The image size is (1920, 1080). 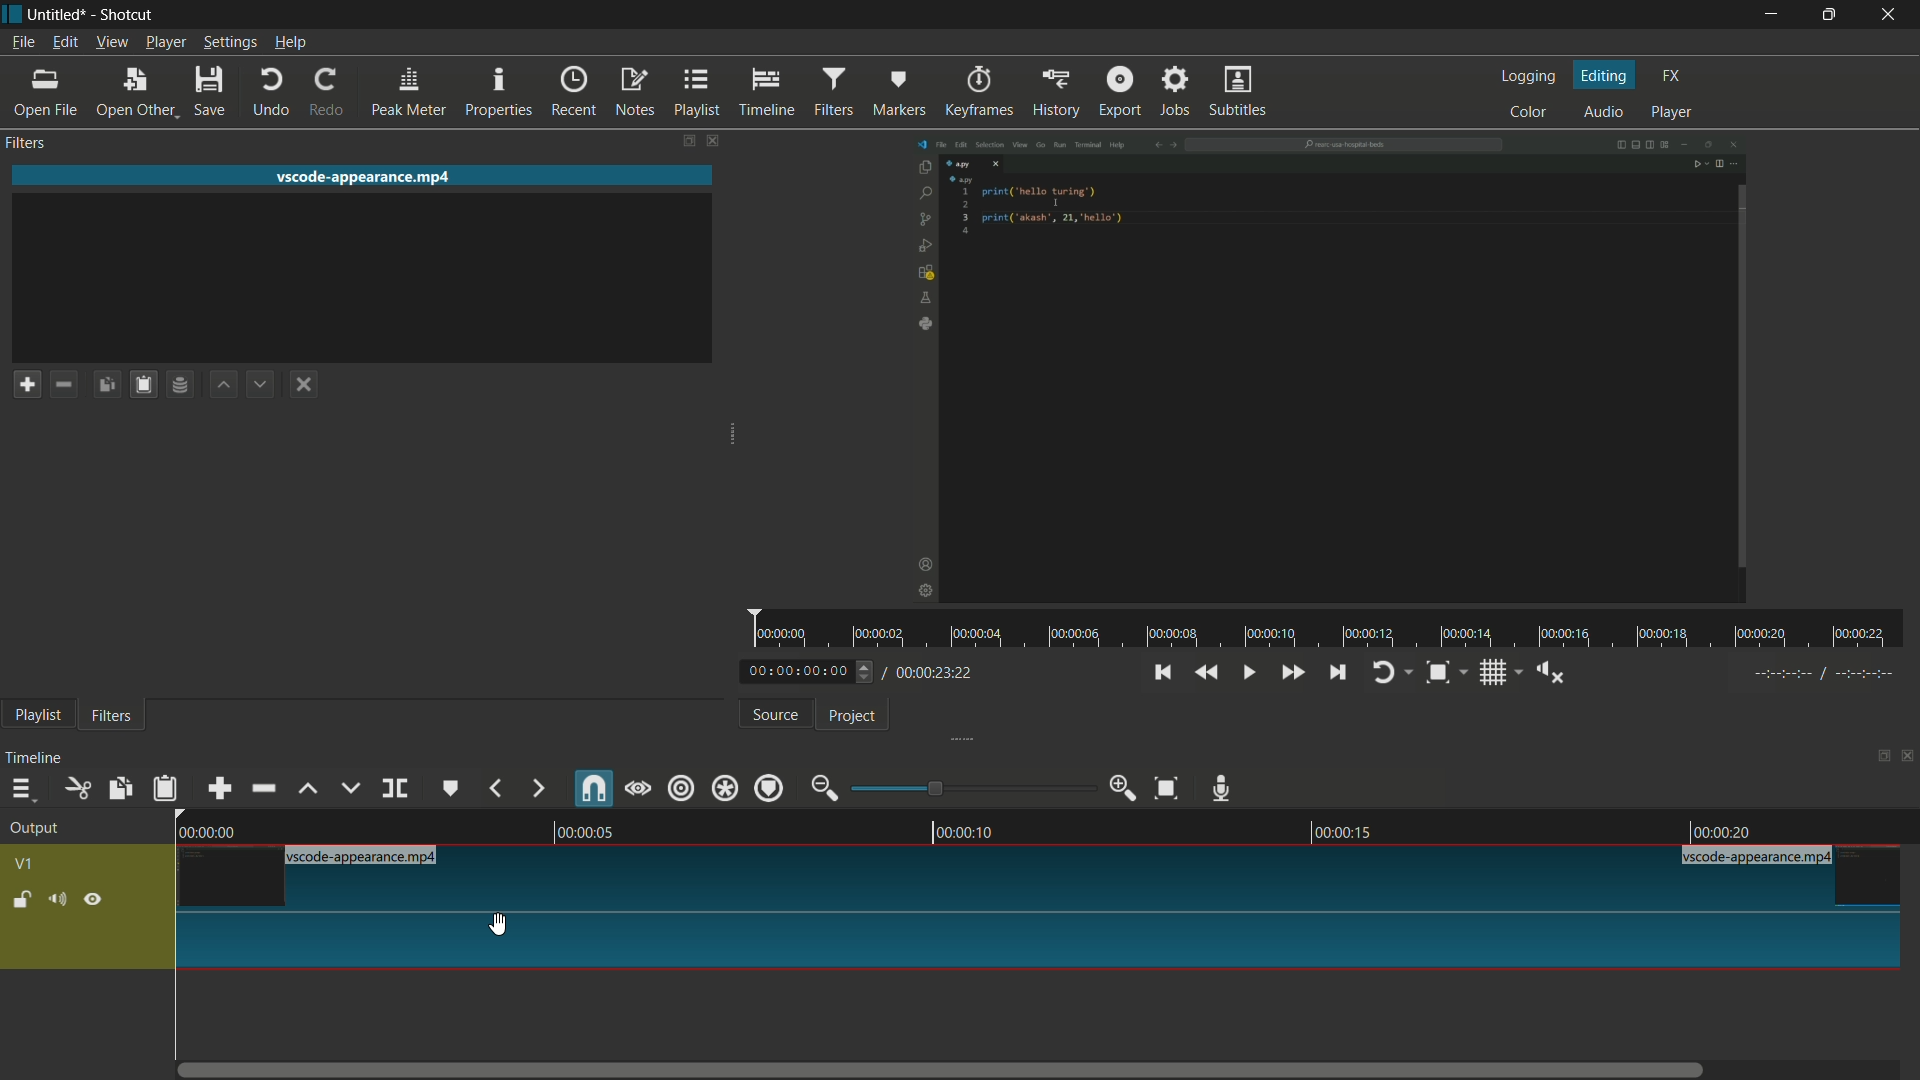 I want to click on Bl <code-appearance mp4 [8, so click(x=366, y=857).